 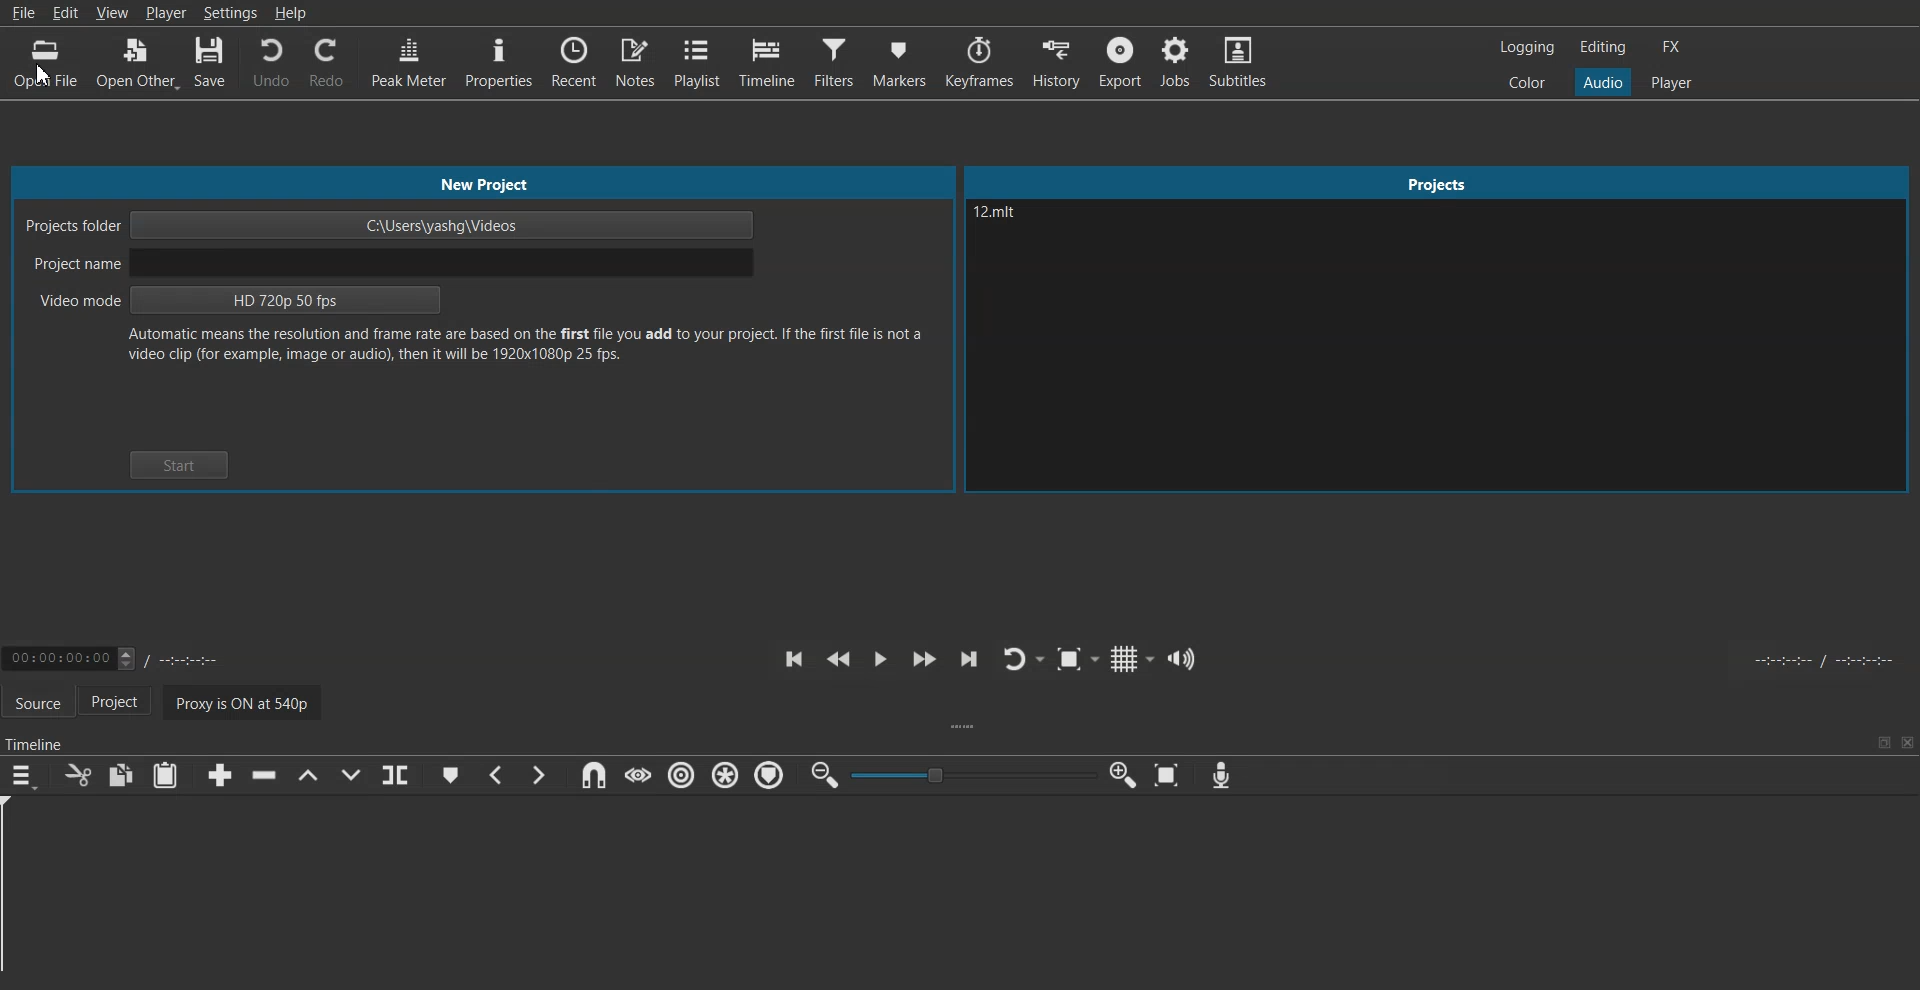 I want to click on Open Other, so click(x=138, y=61).